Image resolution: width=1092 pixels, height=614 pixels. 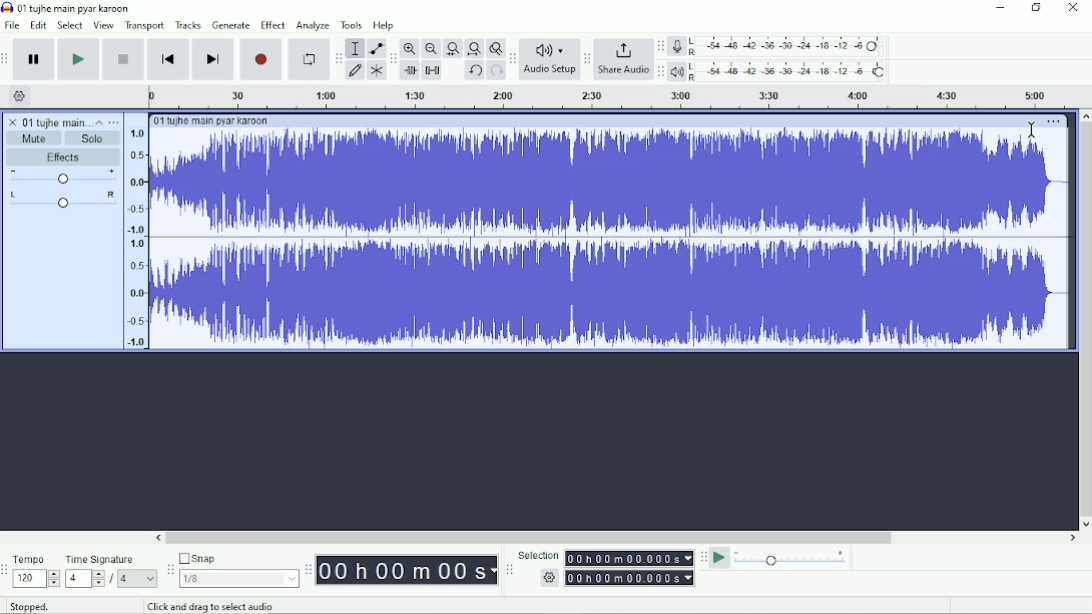 I want to click on Audacity edit toolbar, so click(x=391, y=59).